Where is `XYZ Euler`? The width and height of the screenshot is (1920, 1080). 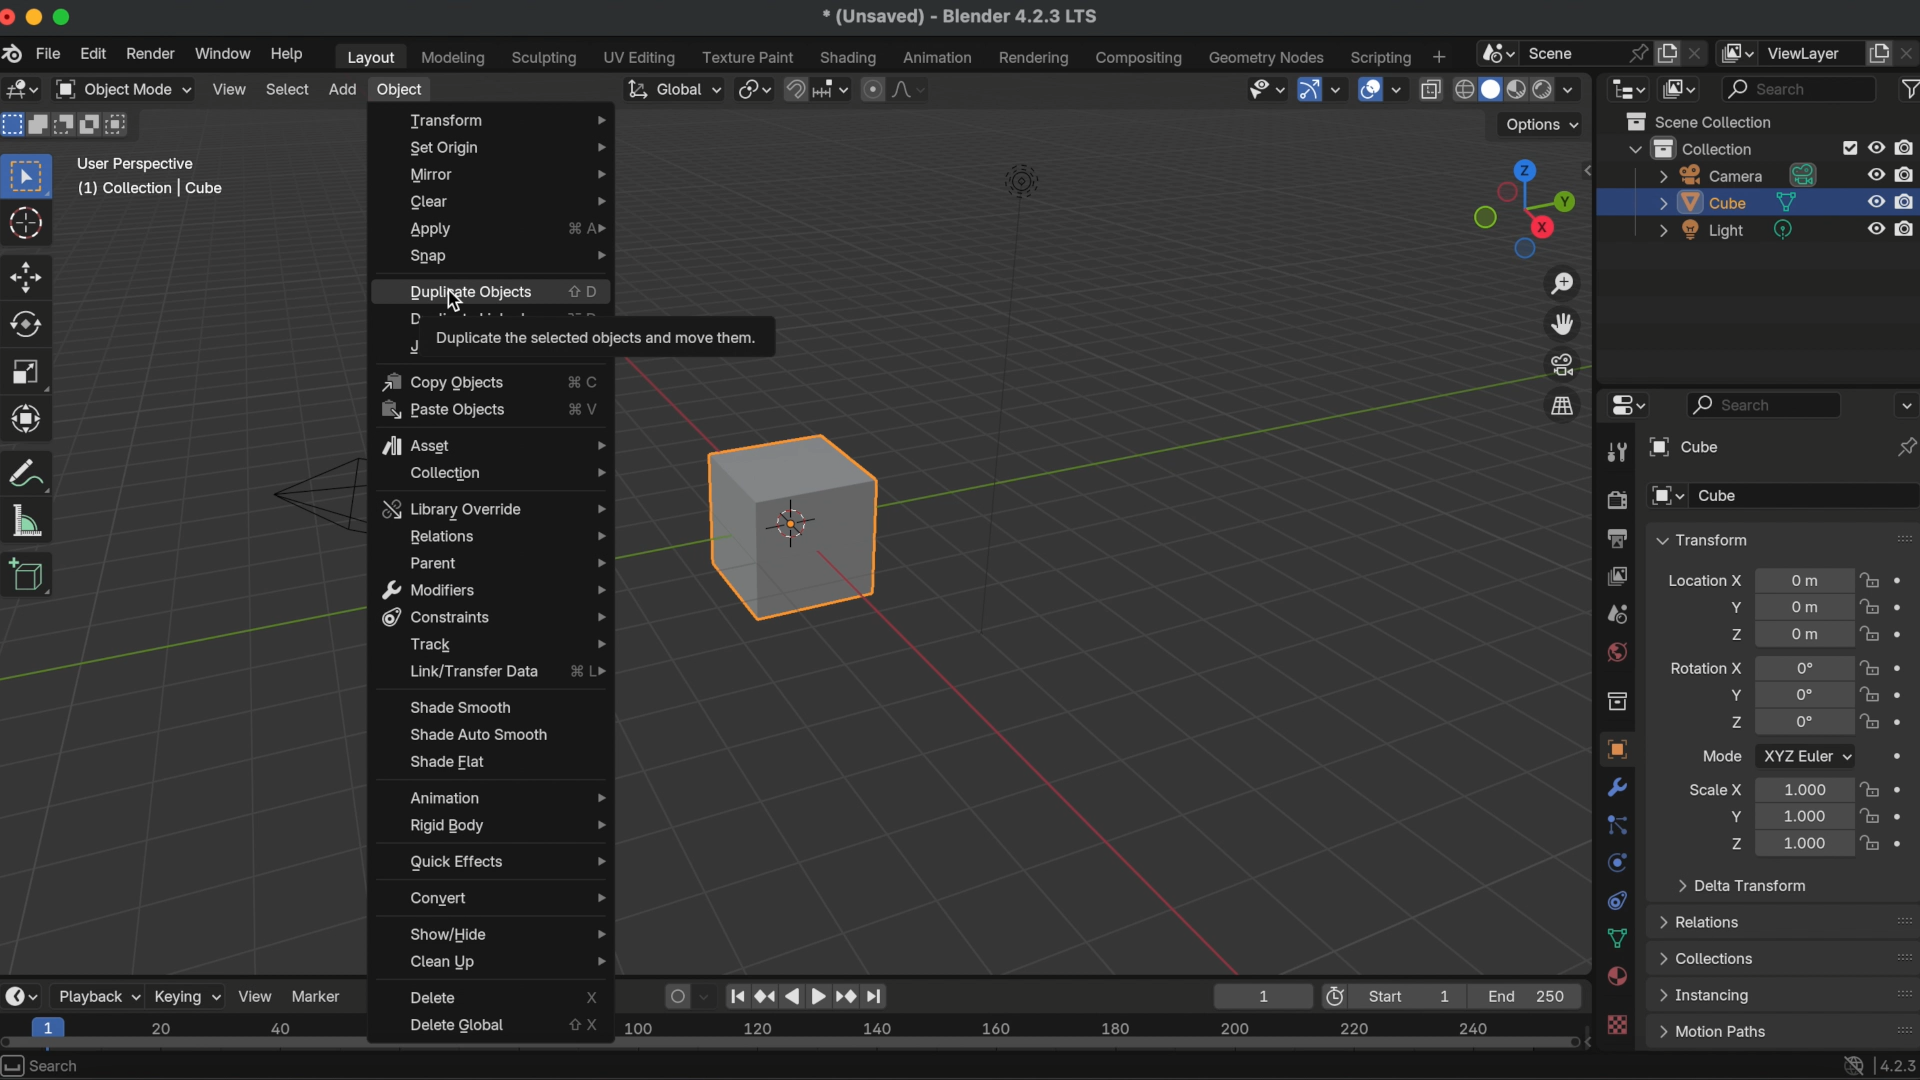
XYZ Euler is located at coordinates (1806, 755).